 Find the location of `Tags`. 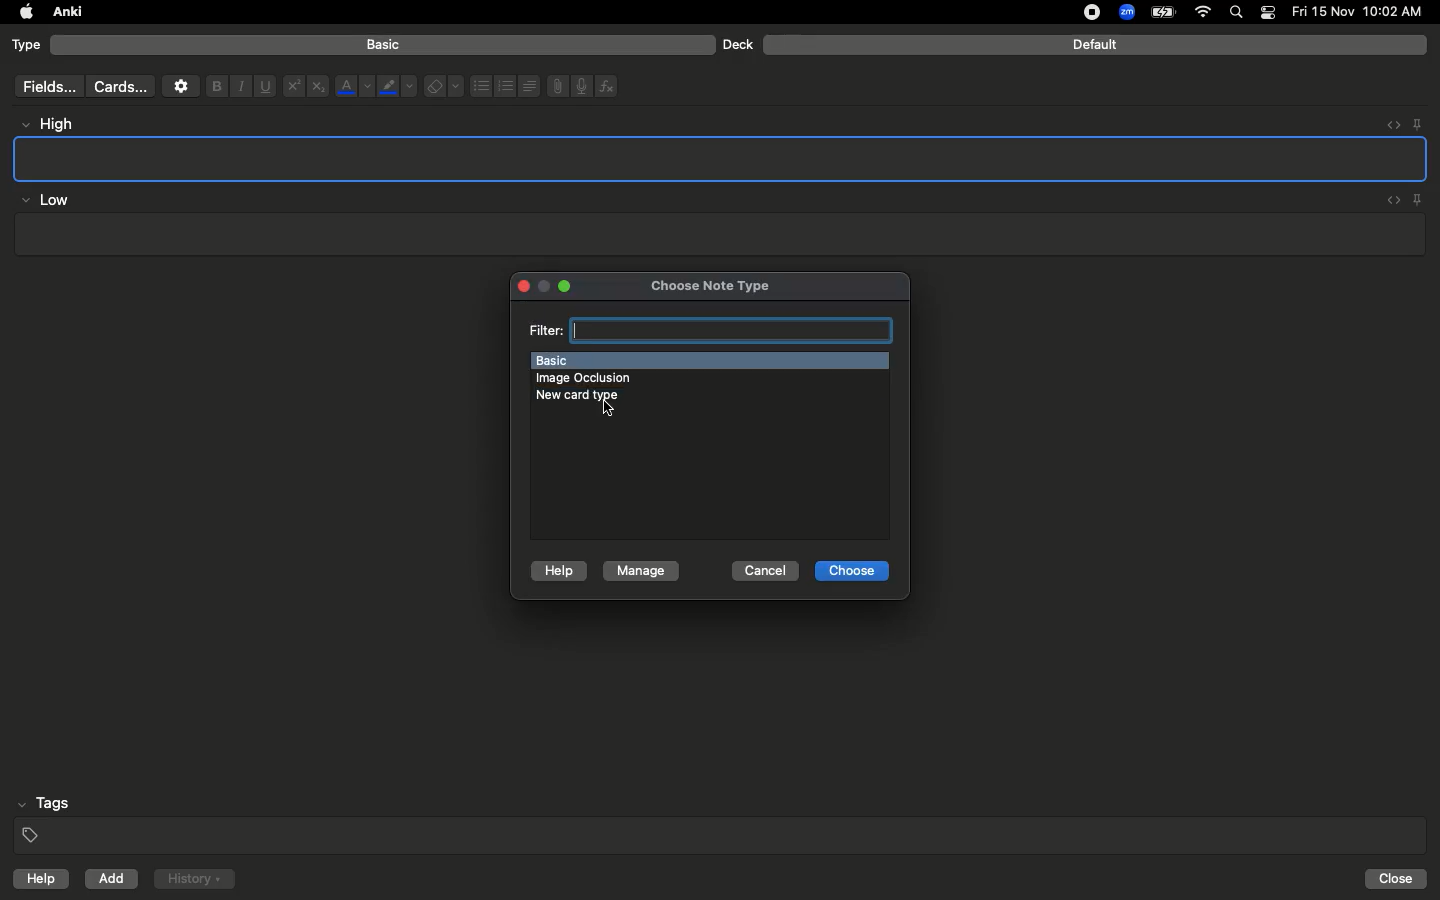

Tags is located at coordinates (722, 820).